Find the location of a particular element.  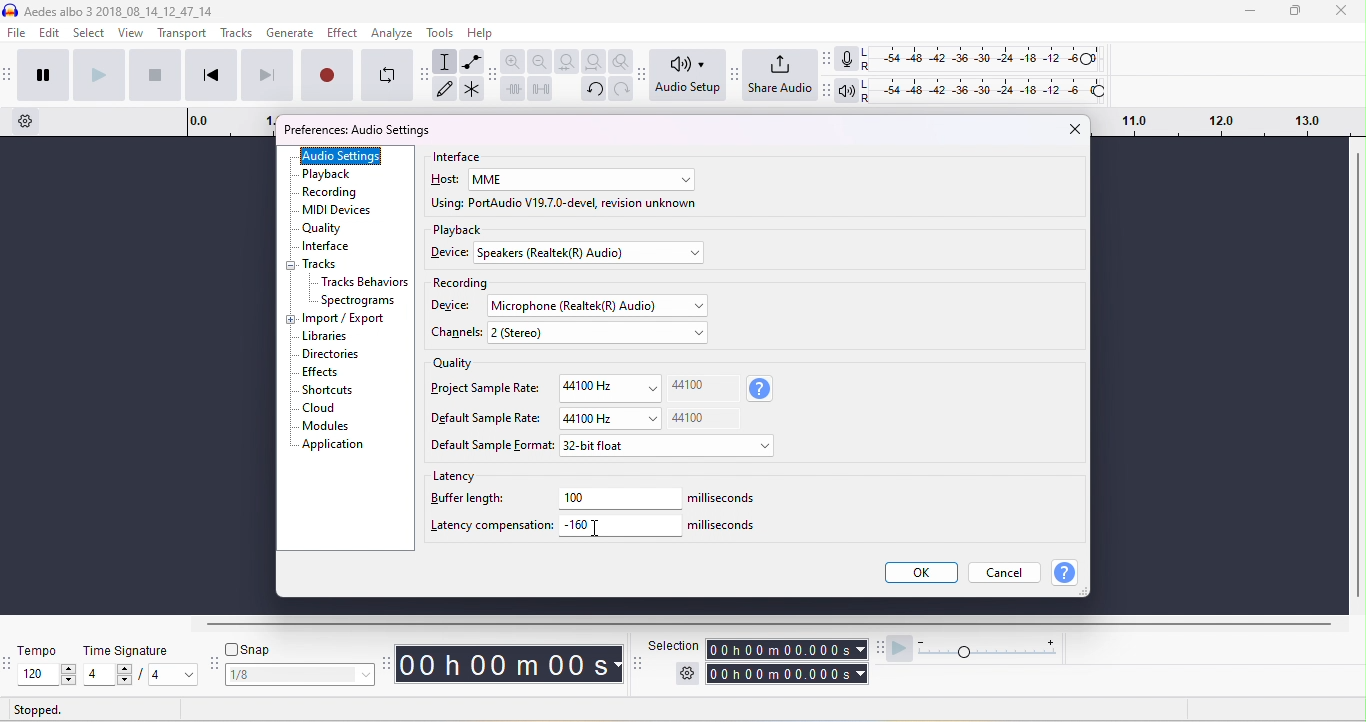

share audio is located at coordinates (780, 77).